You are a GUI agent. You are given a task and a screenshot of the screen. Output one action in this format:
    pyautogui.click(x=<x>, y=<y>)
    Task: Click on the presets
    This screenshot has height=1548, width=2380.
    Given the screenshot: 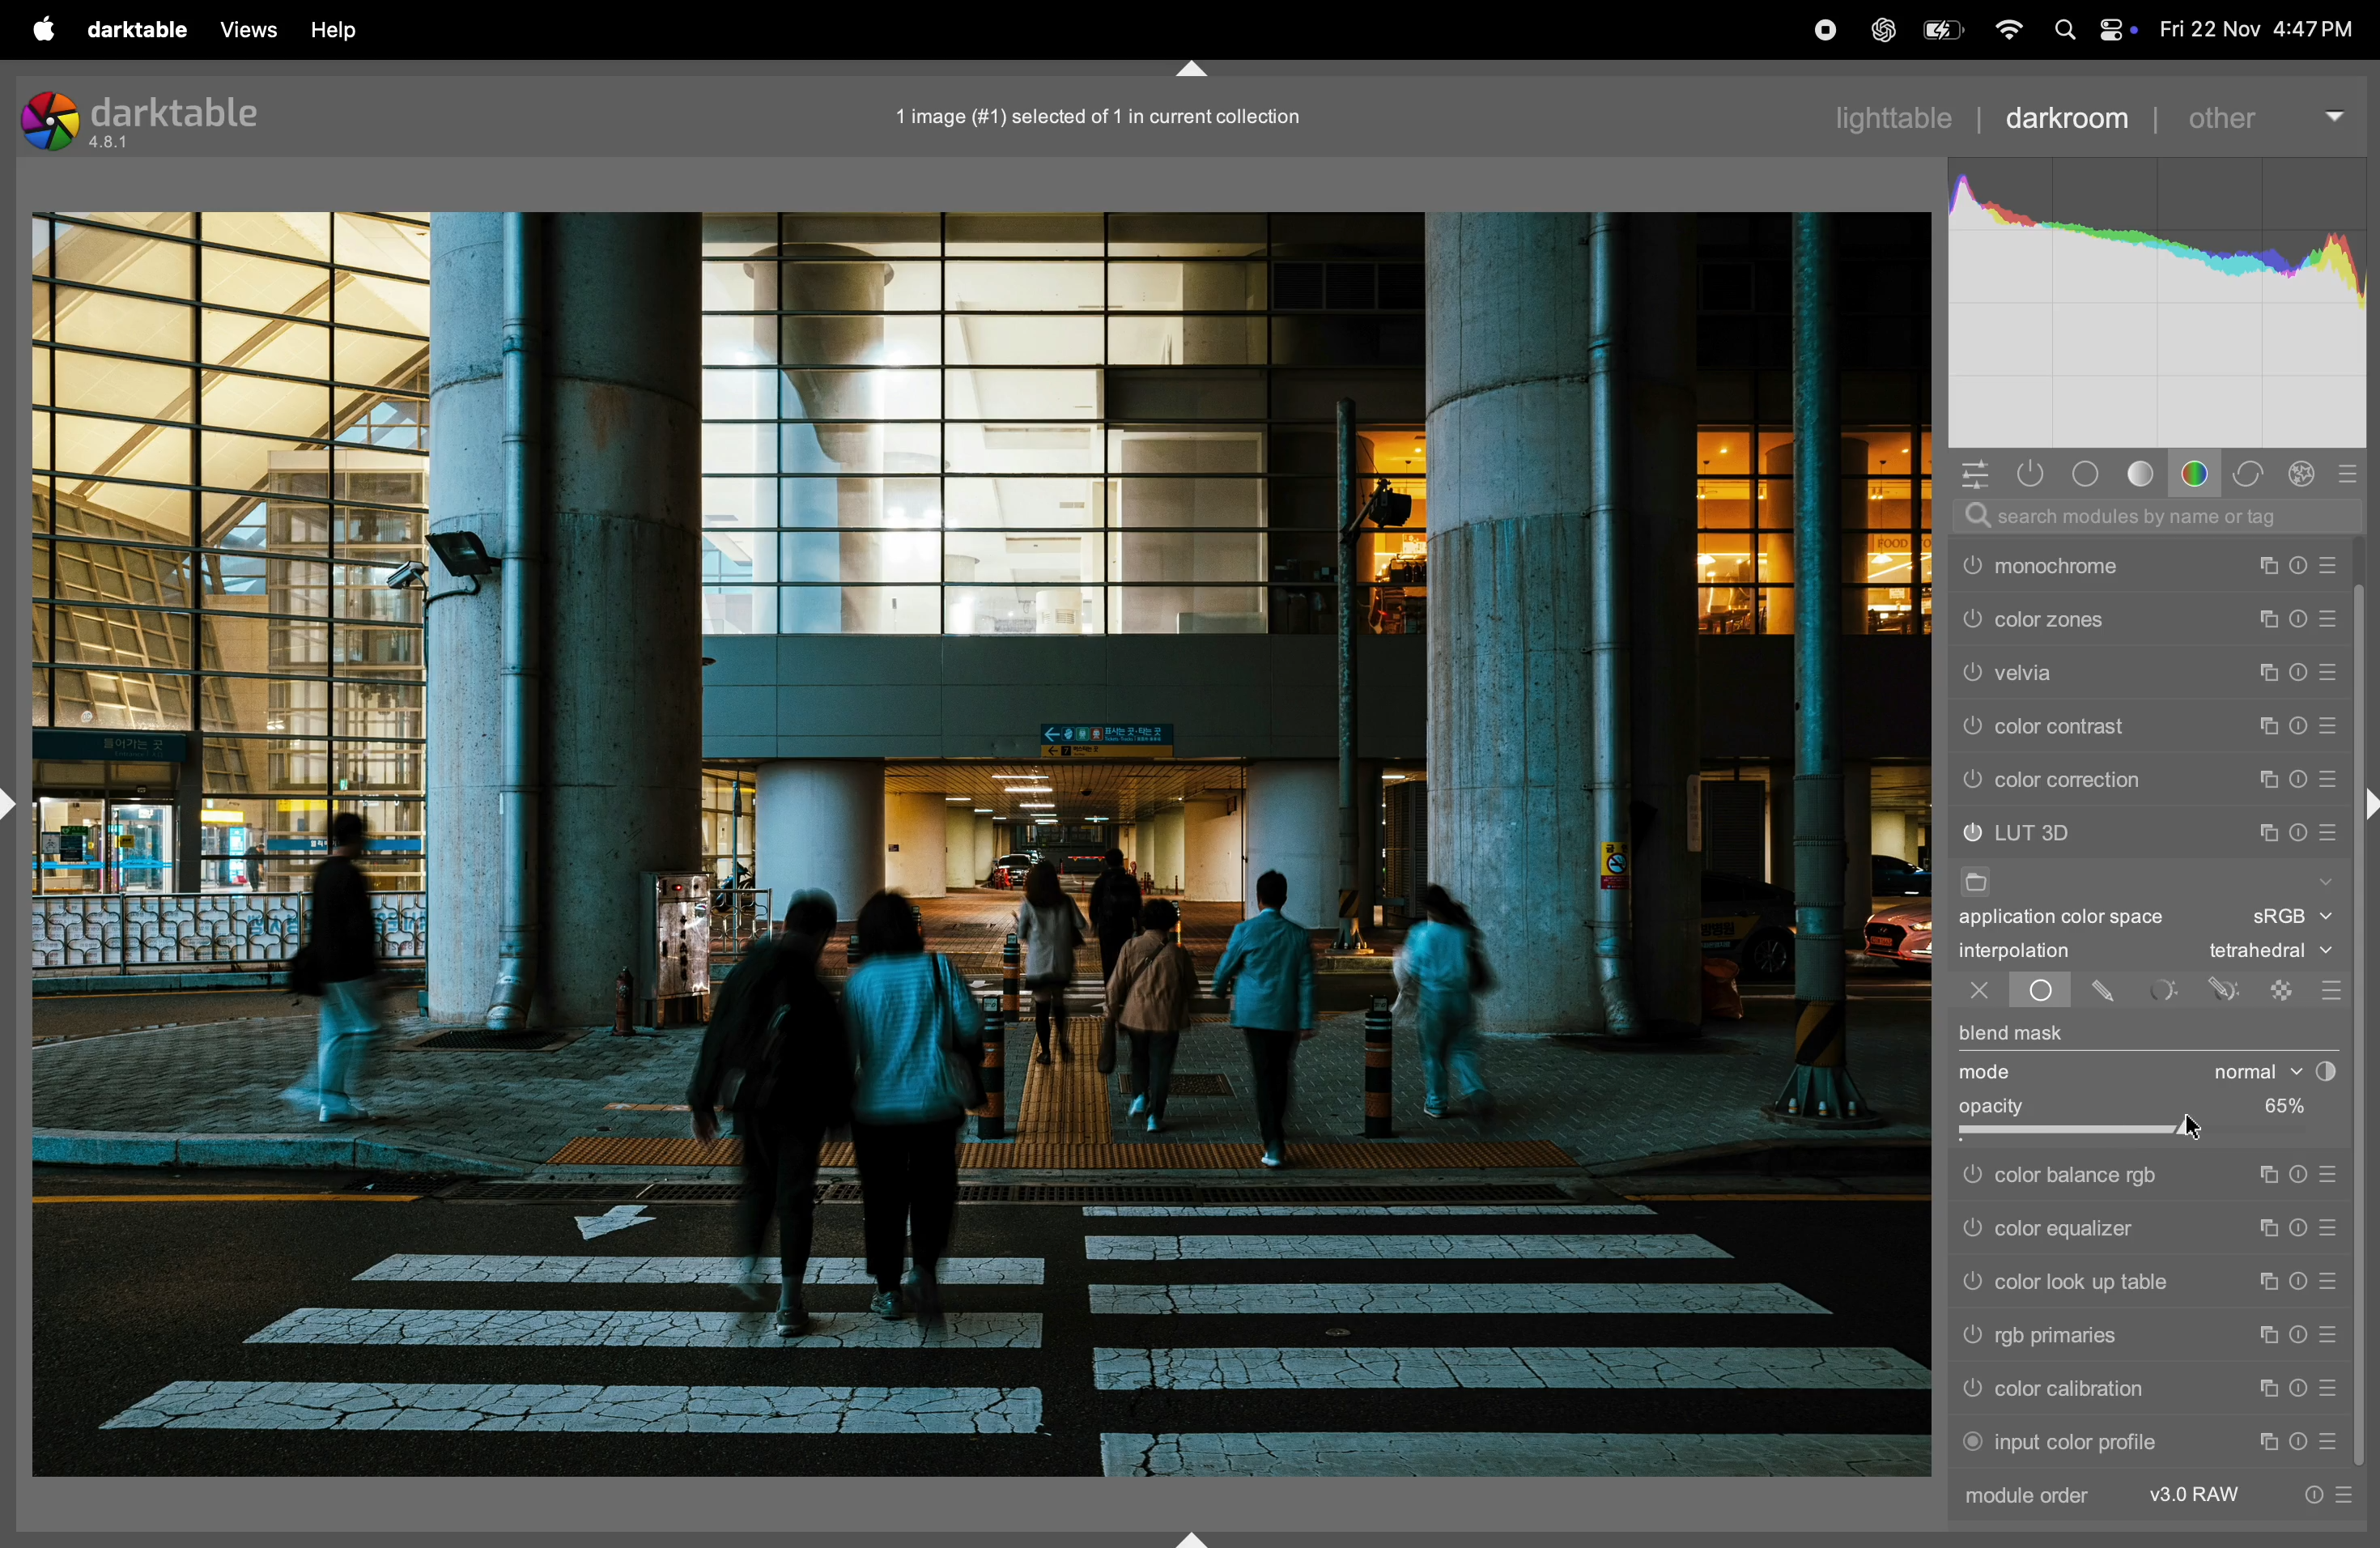 What is the action you would take?
    pyautogui.click(x=2334, y=778)
    